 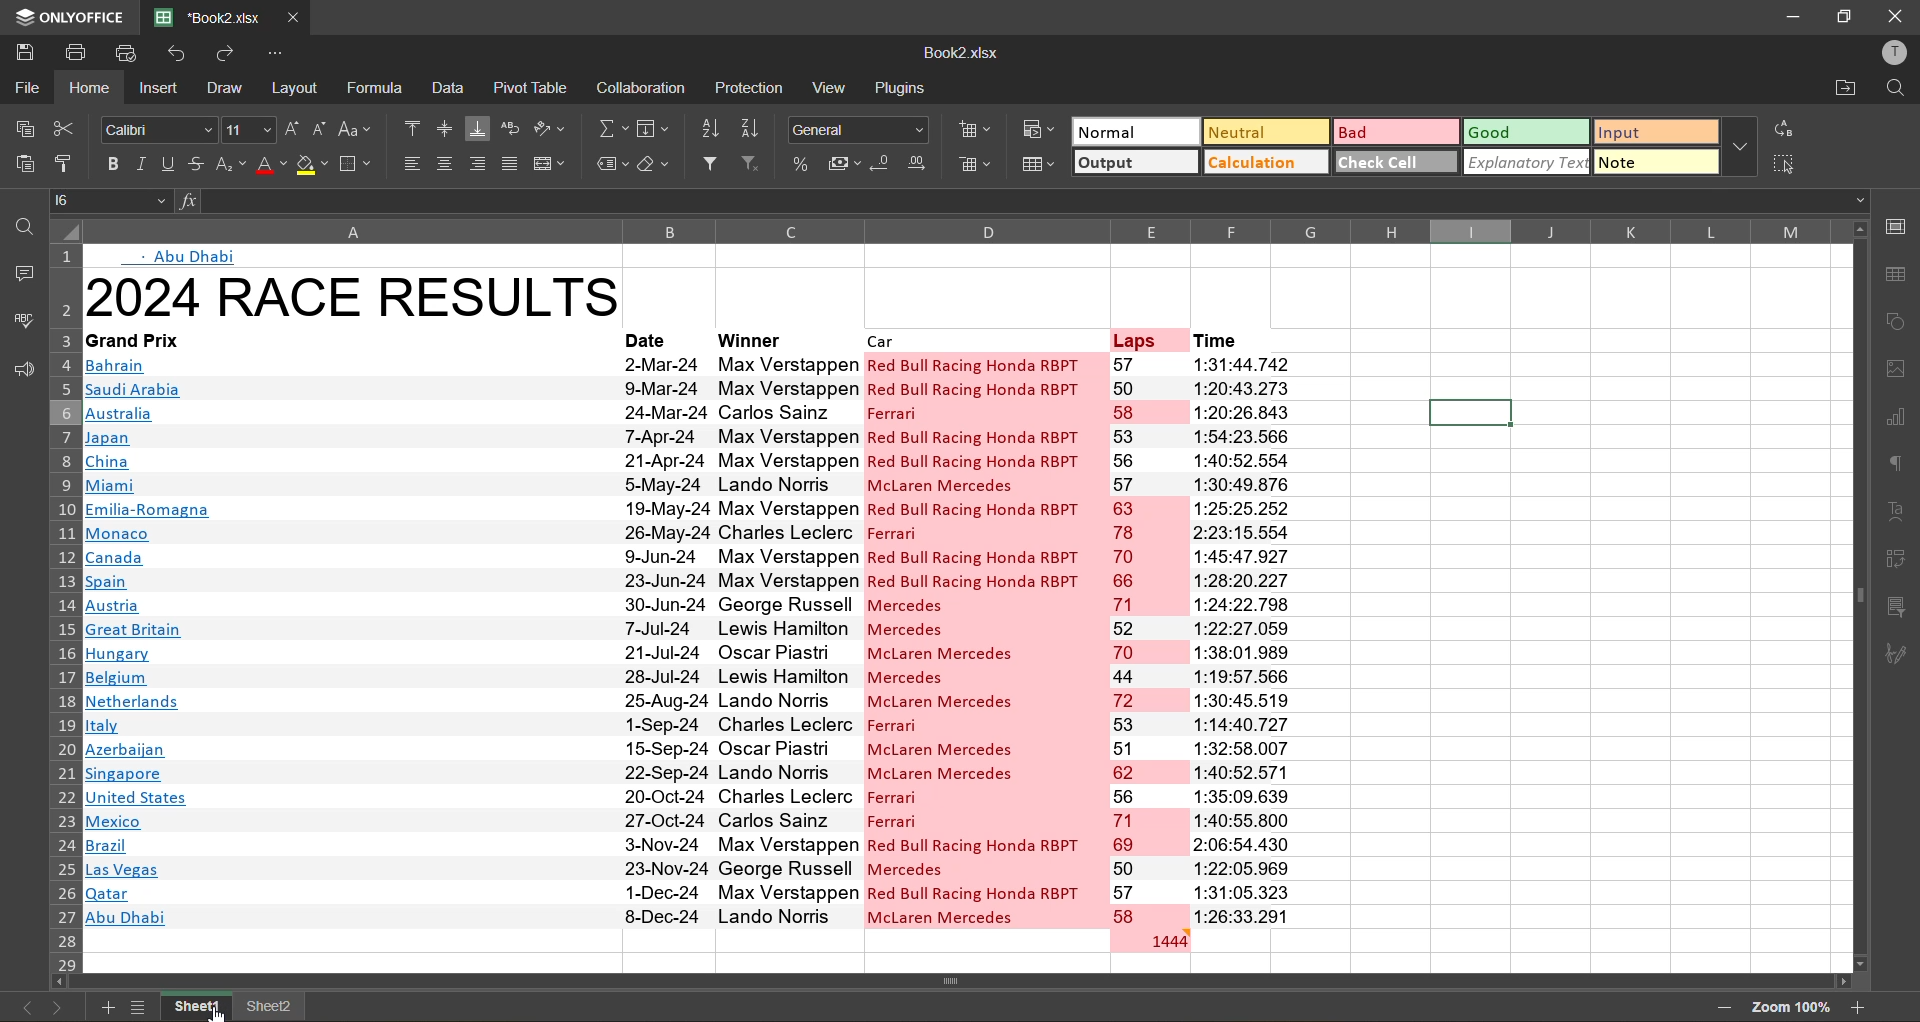 What do you see at coordinates (415, 130) in the screenshot?
I see `align top` at bounding box center [415, 130].